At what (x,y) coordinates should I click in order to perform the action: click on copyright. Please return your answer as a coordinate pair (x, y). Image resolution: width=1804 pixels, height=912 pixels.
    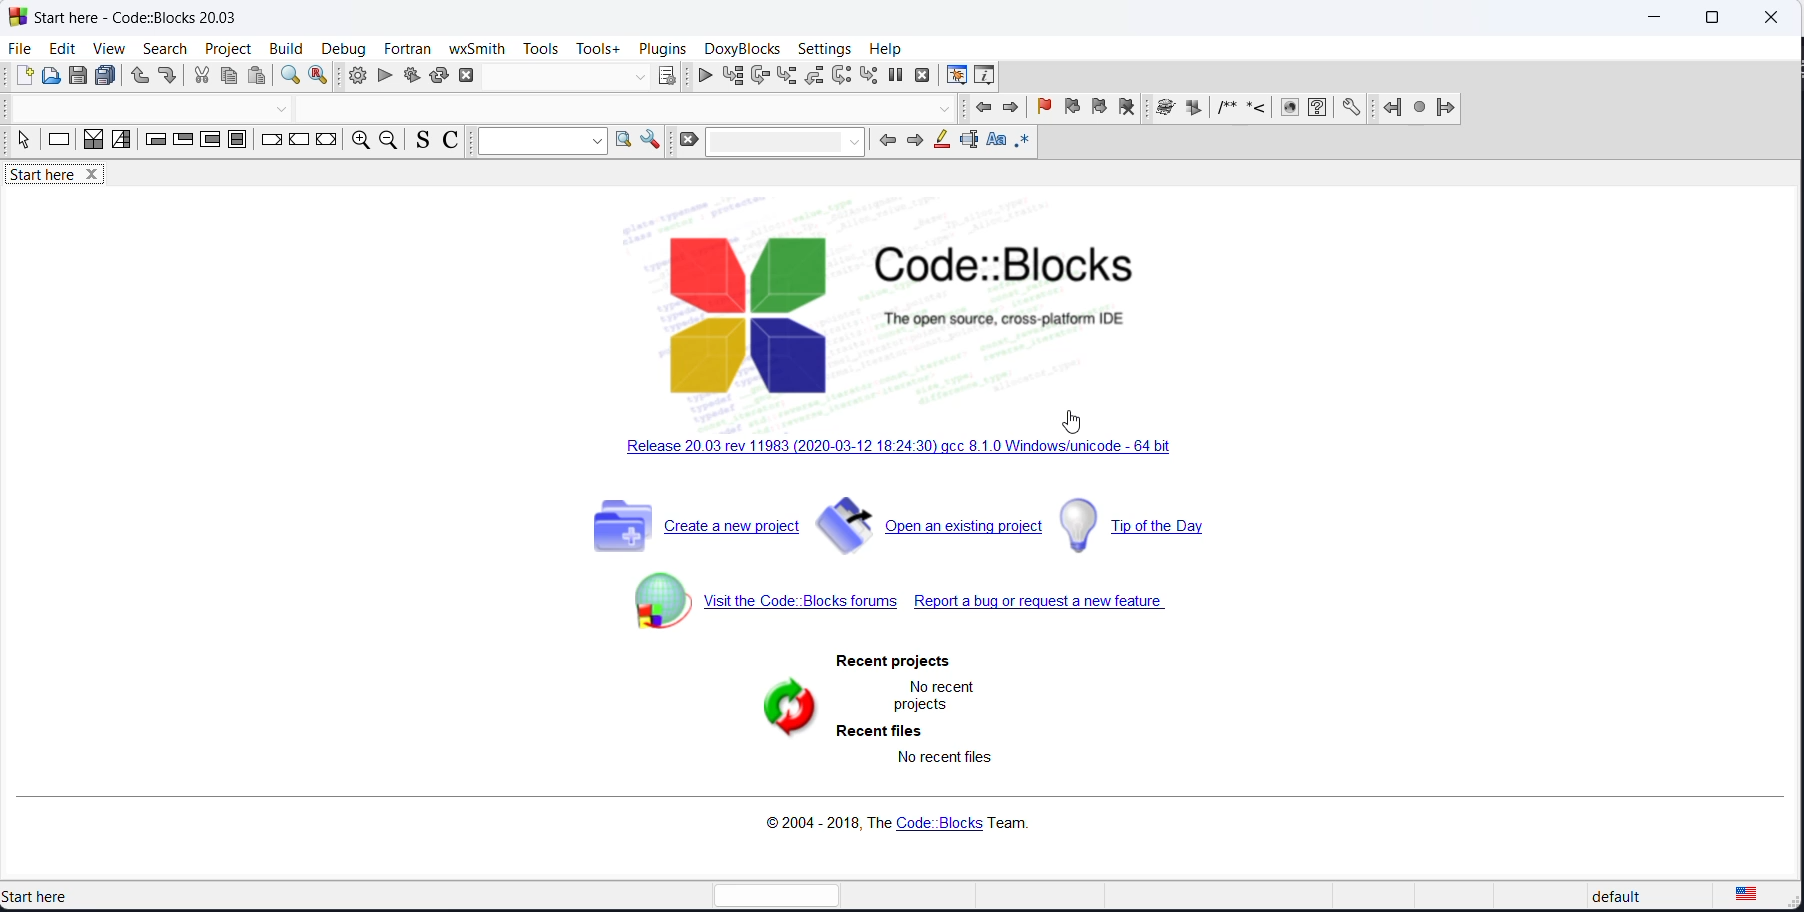
    Looking at the image, I should click on (895, 824).